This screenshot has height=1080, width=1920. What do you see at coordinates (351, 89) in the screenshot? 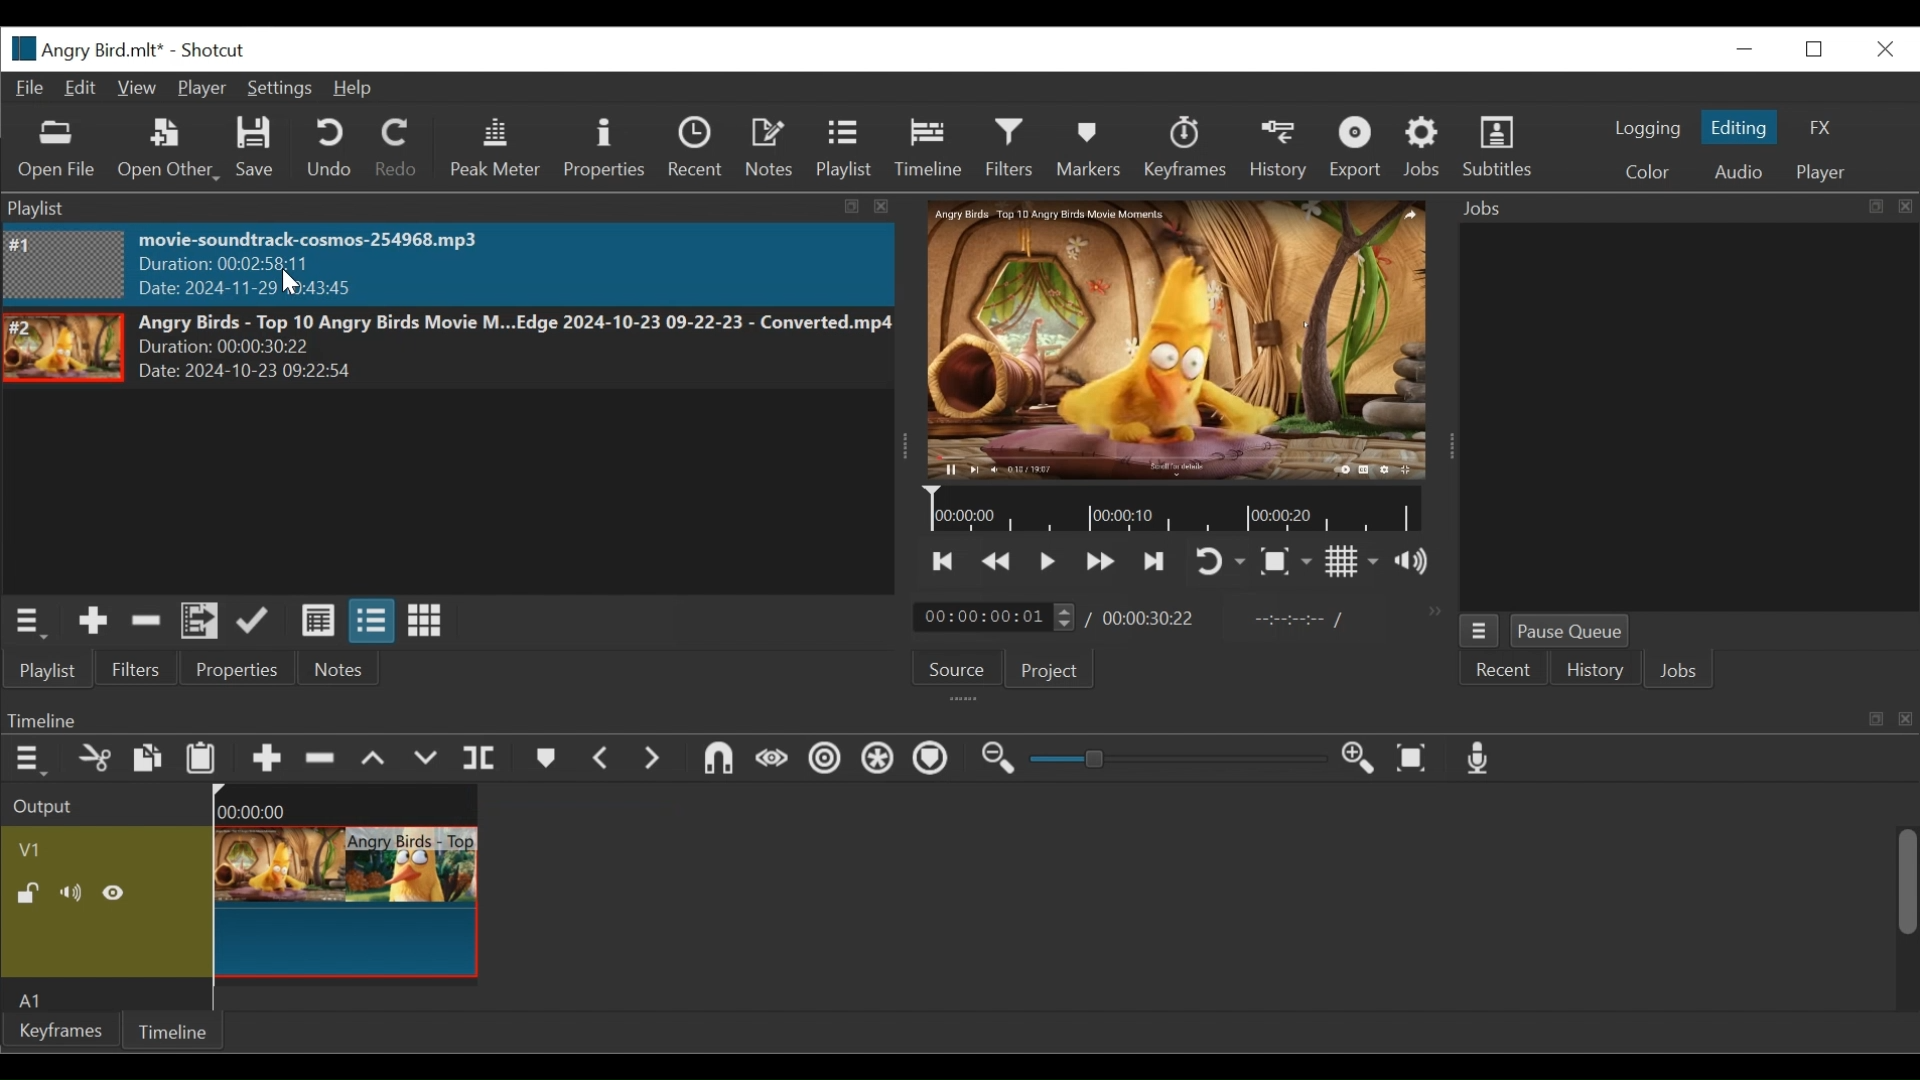
I see `Help` at bounding box center [351, 89].